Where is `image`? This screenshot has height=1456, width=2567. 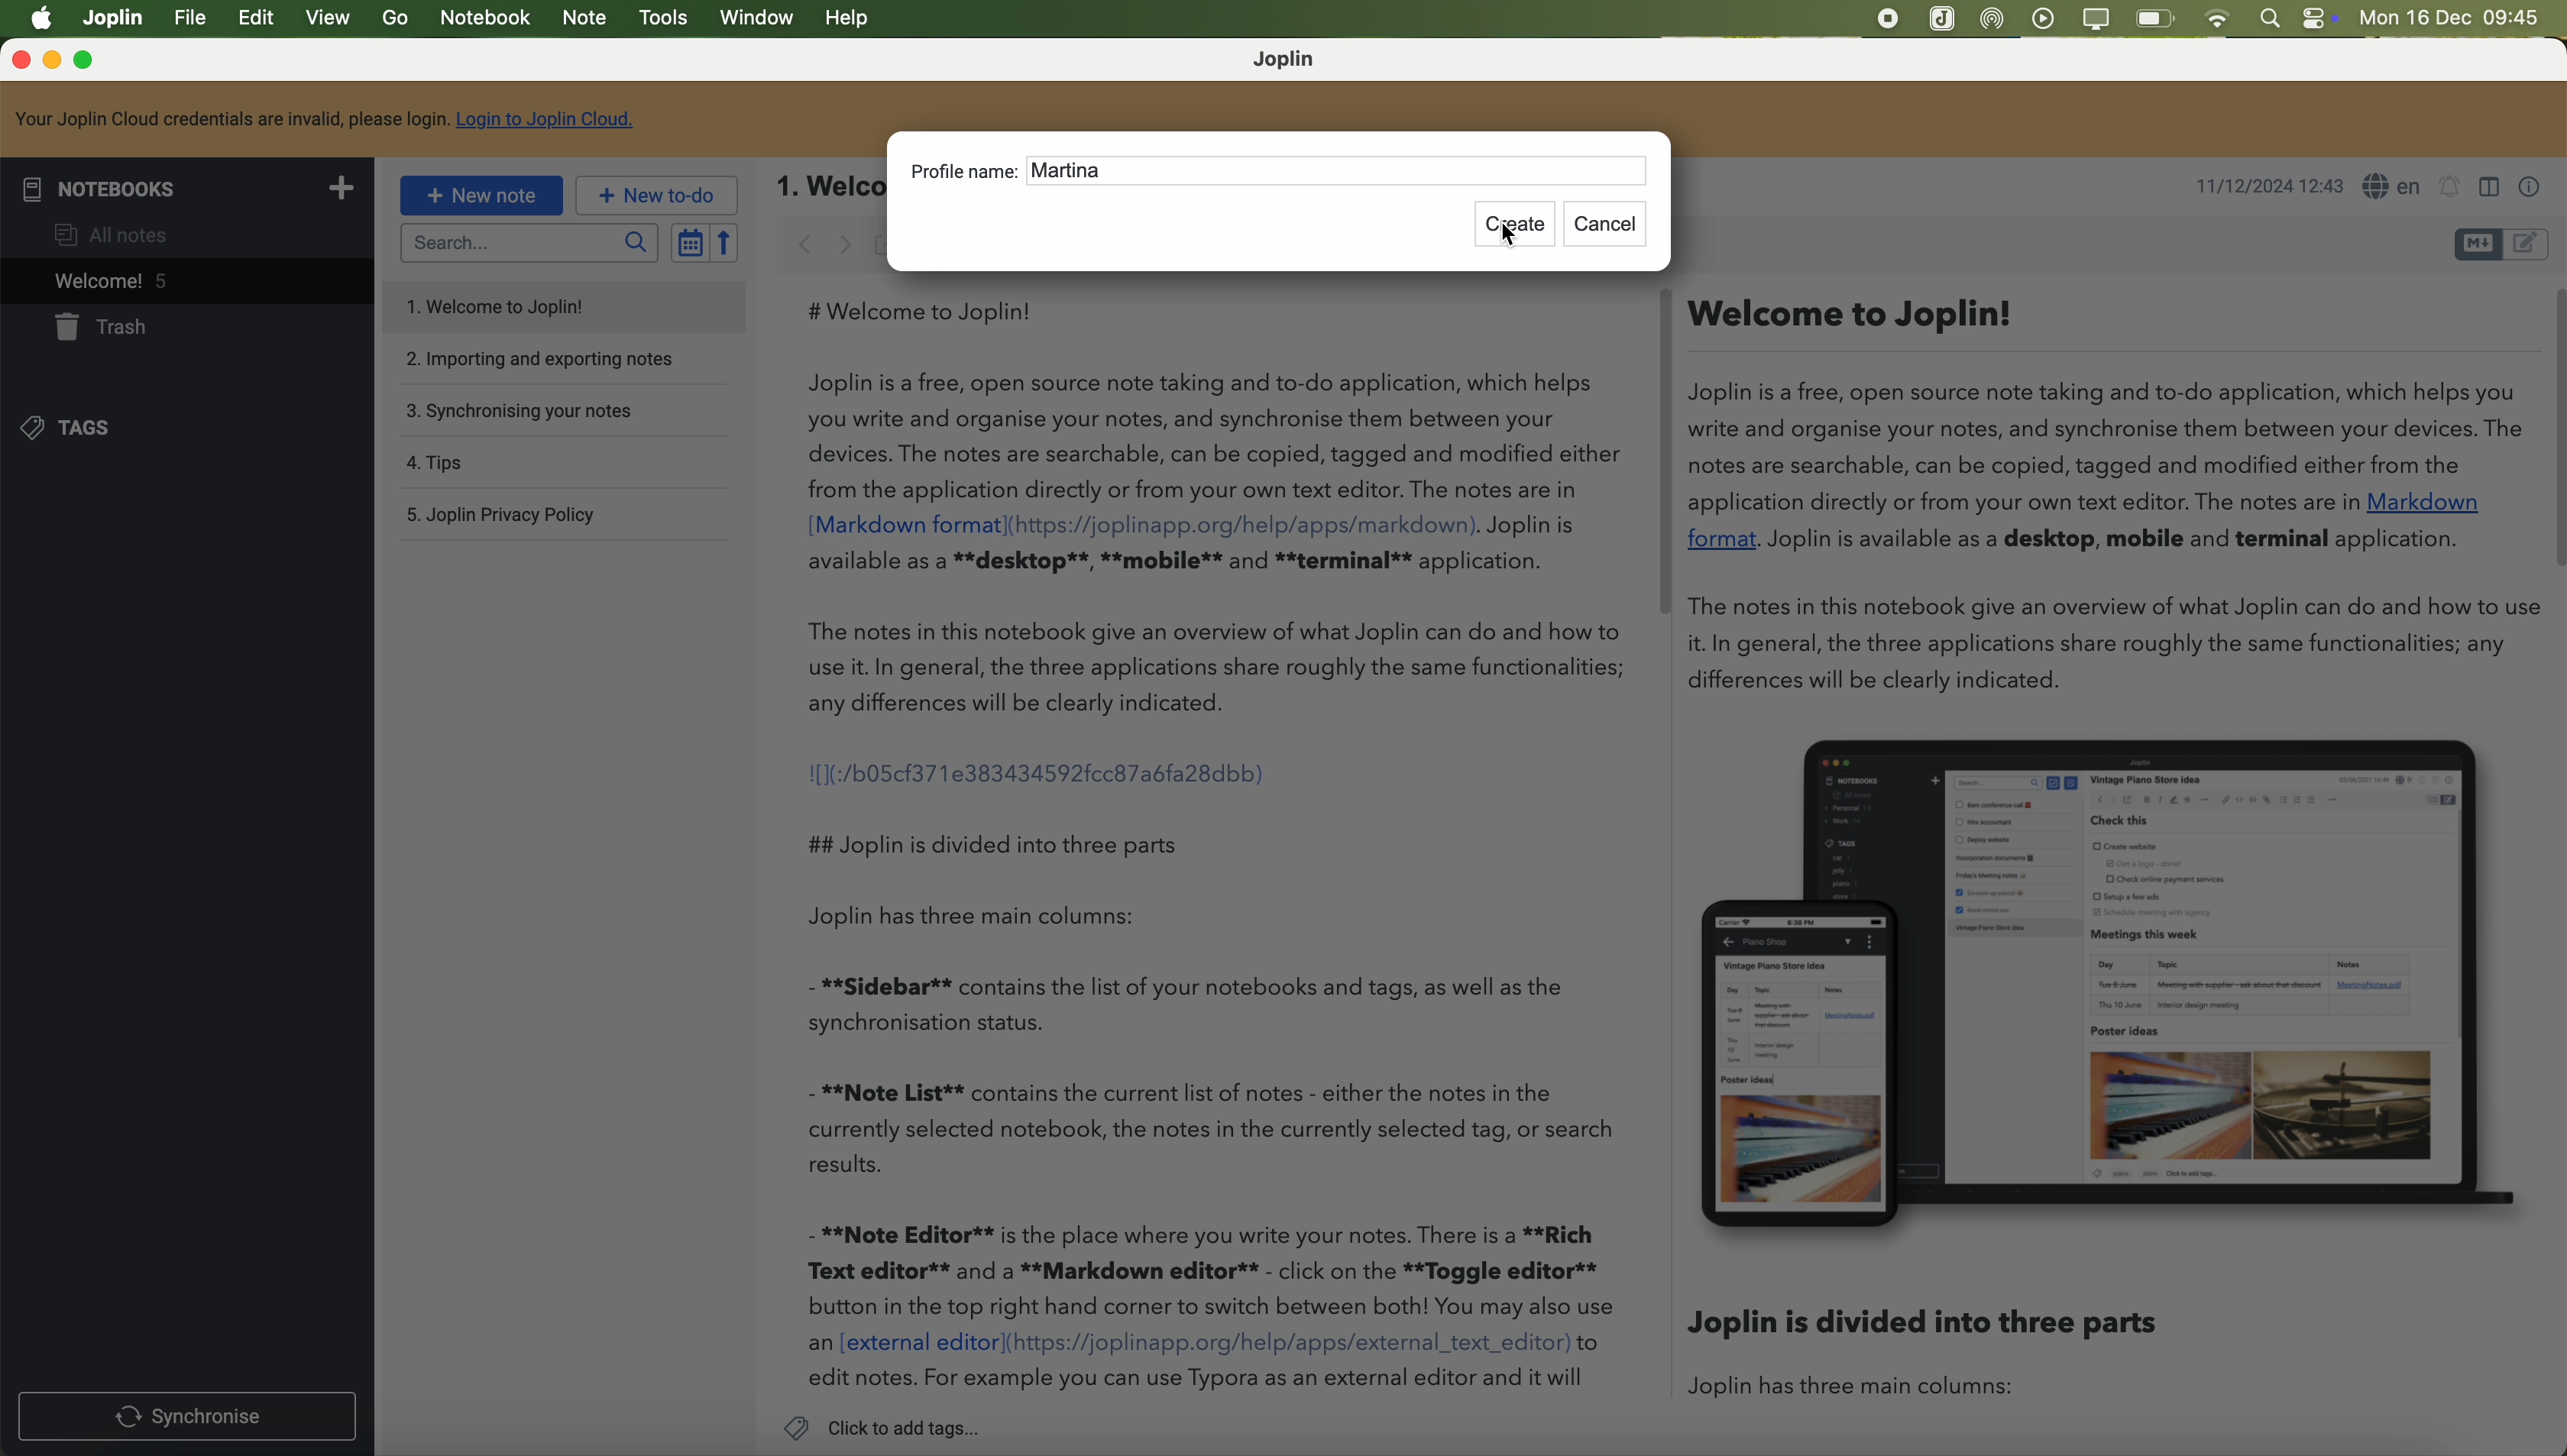 image is located at coordinates (2105, 986).